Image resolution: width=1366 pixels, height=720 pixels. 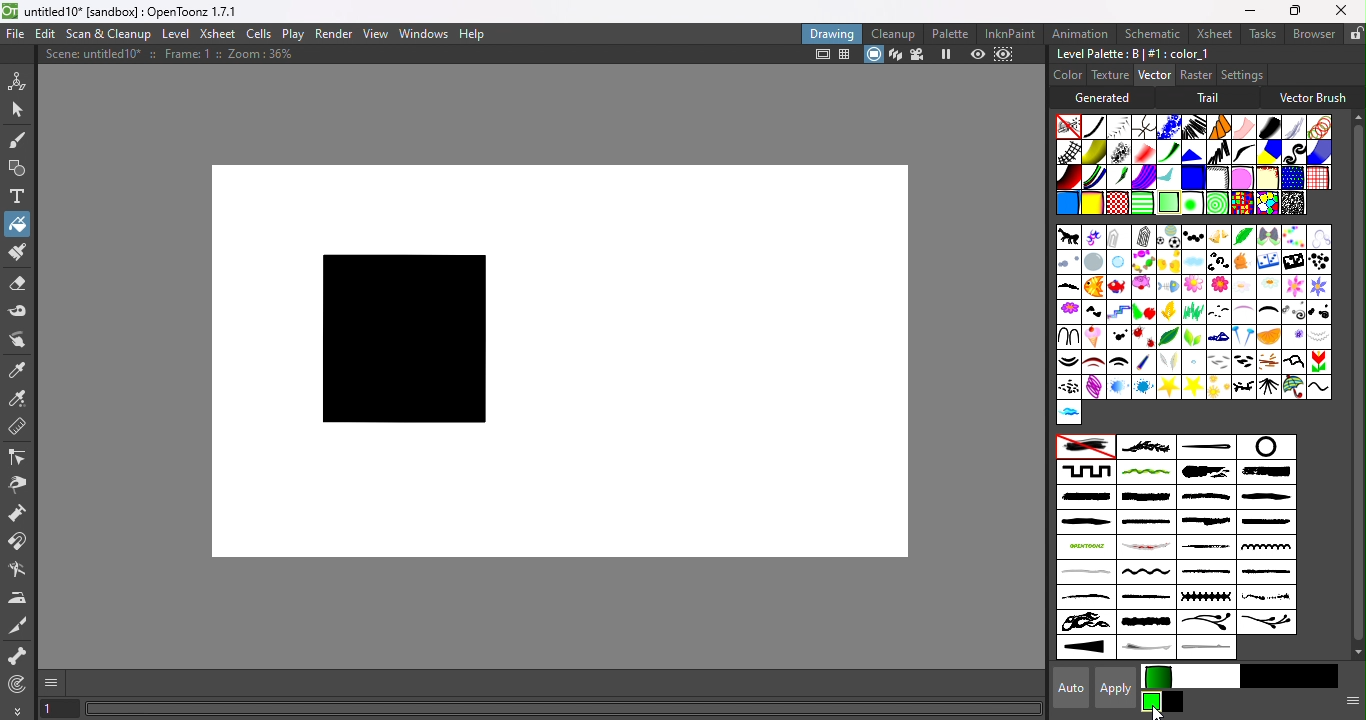 What do you see at coordinates (1081, 32) in the screenshot?
I see `Animation` at bounding box center [1081, 32].